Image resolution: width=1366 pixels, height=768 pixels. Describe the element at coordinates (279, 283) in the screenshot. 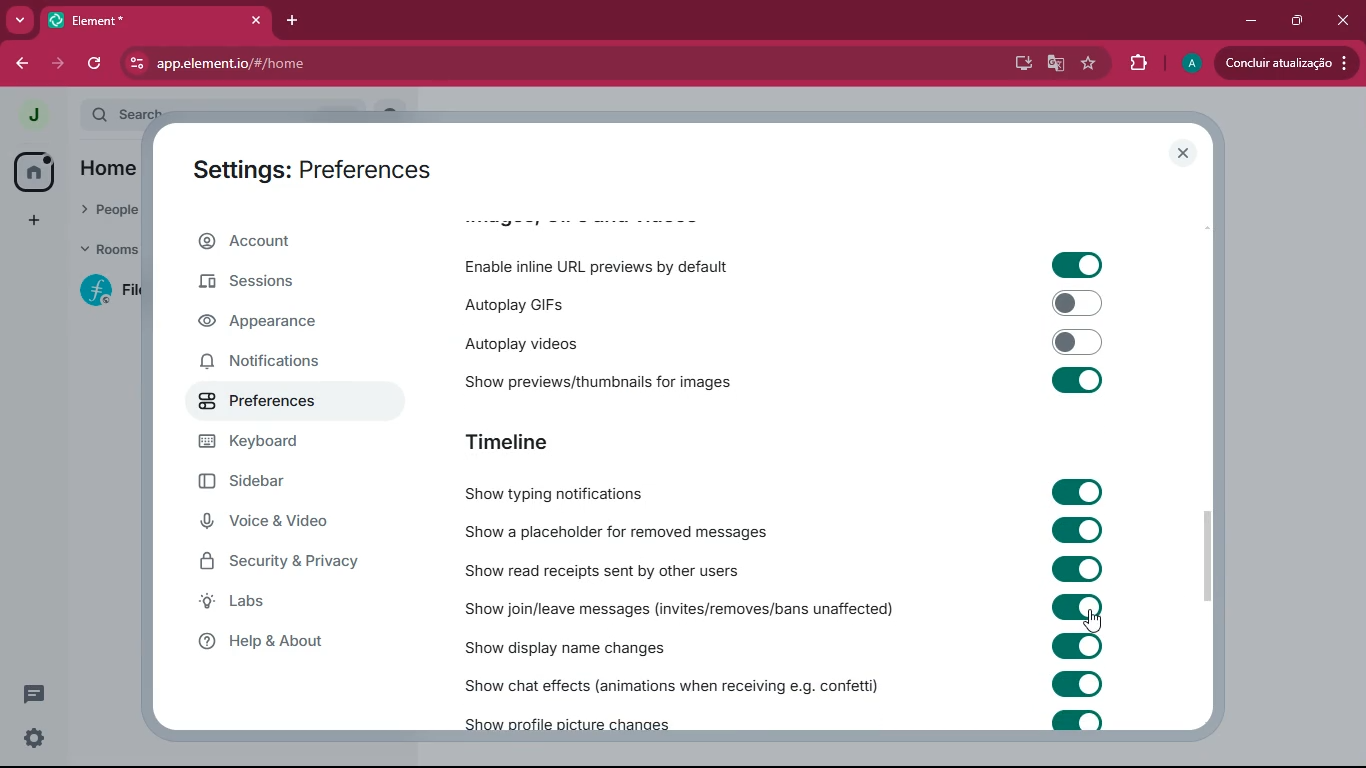

I see `sessions` at that location.